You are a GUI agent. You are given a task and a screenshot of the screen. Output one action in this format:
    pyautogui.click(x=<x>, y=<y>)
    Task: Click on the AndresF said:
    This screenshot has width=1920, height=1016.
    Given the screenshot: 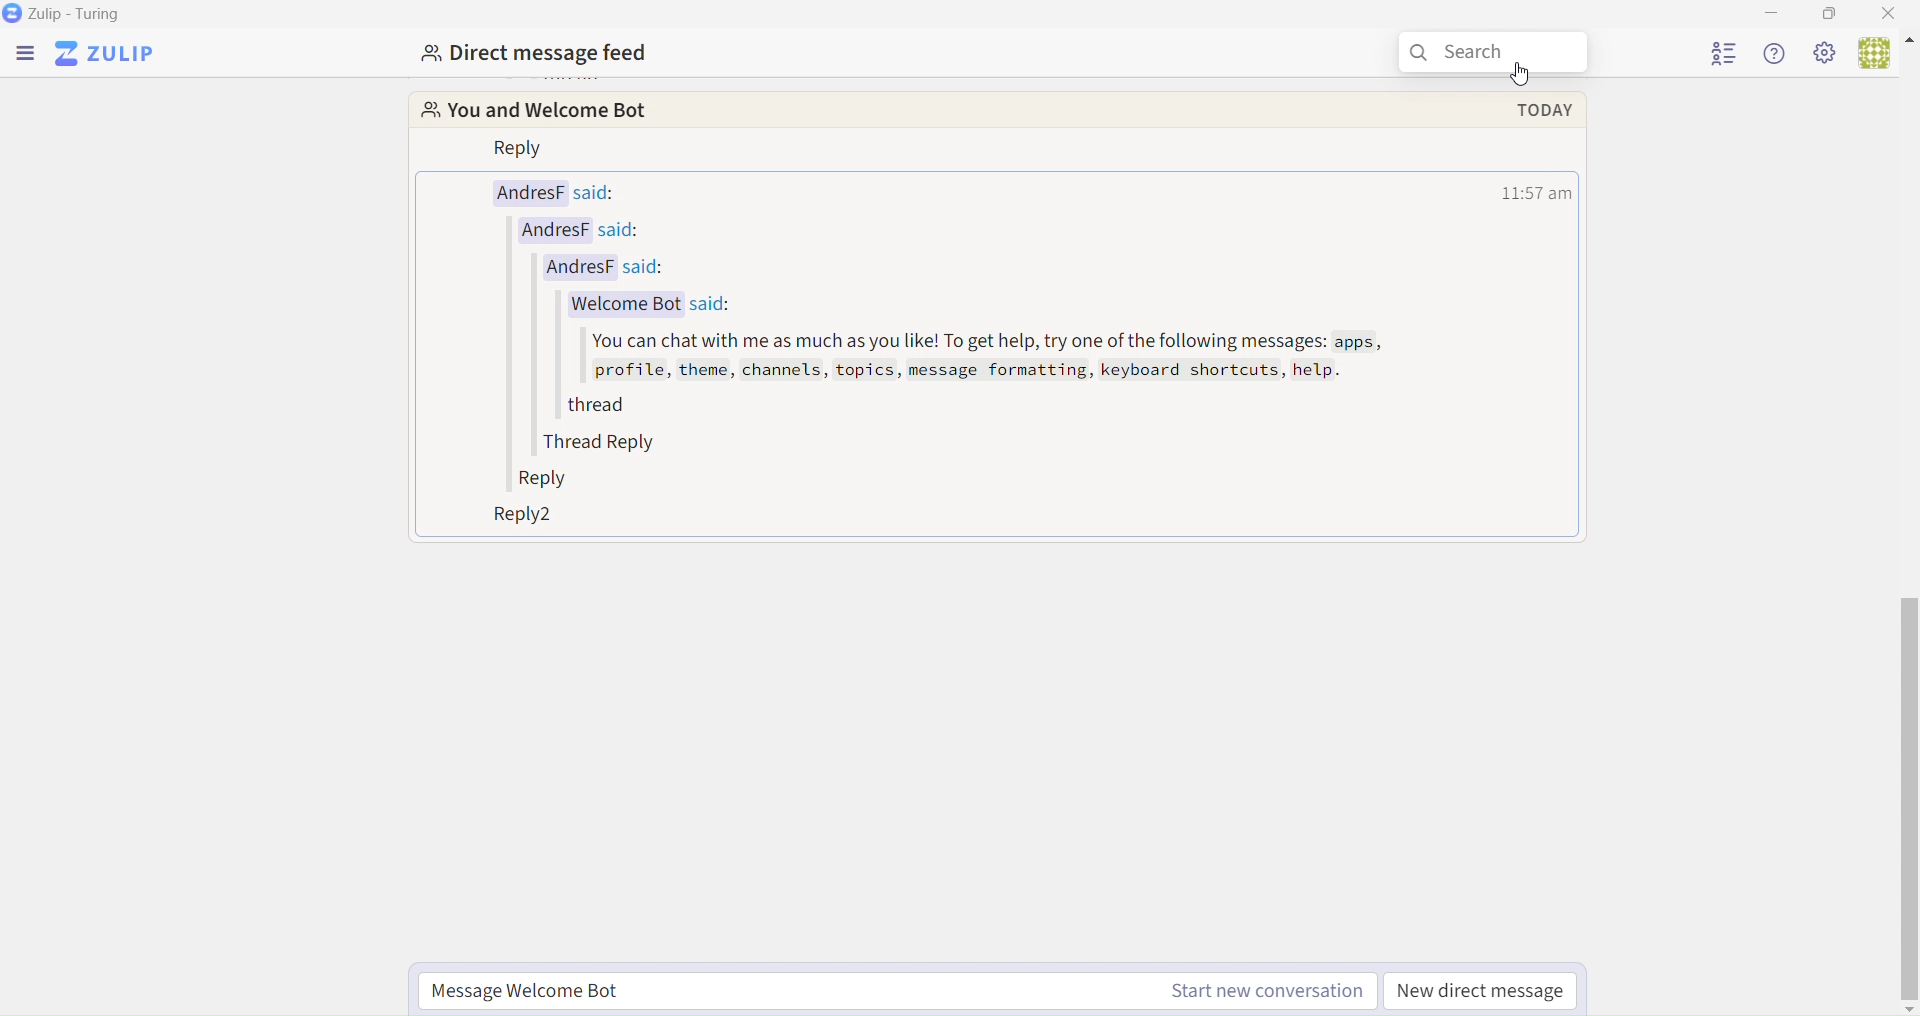 What is the action you would take?
    pyautogui.click(x=612, y=264)
    